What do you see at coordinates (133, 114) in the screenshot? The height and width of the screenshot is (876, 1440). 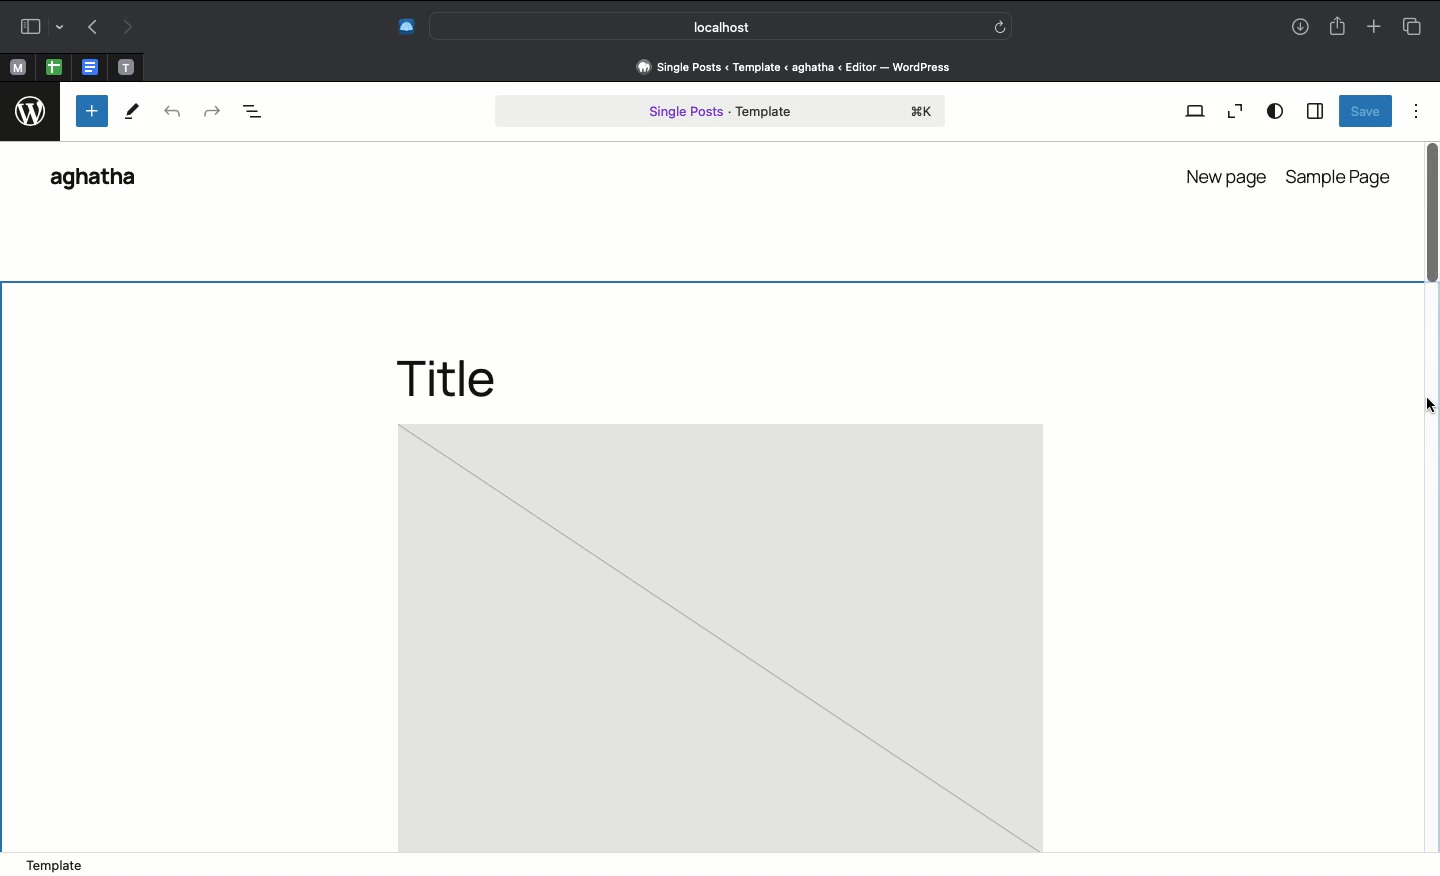 I see `Tools` at bounding box center [133, 114].